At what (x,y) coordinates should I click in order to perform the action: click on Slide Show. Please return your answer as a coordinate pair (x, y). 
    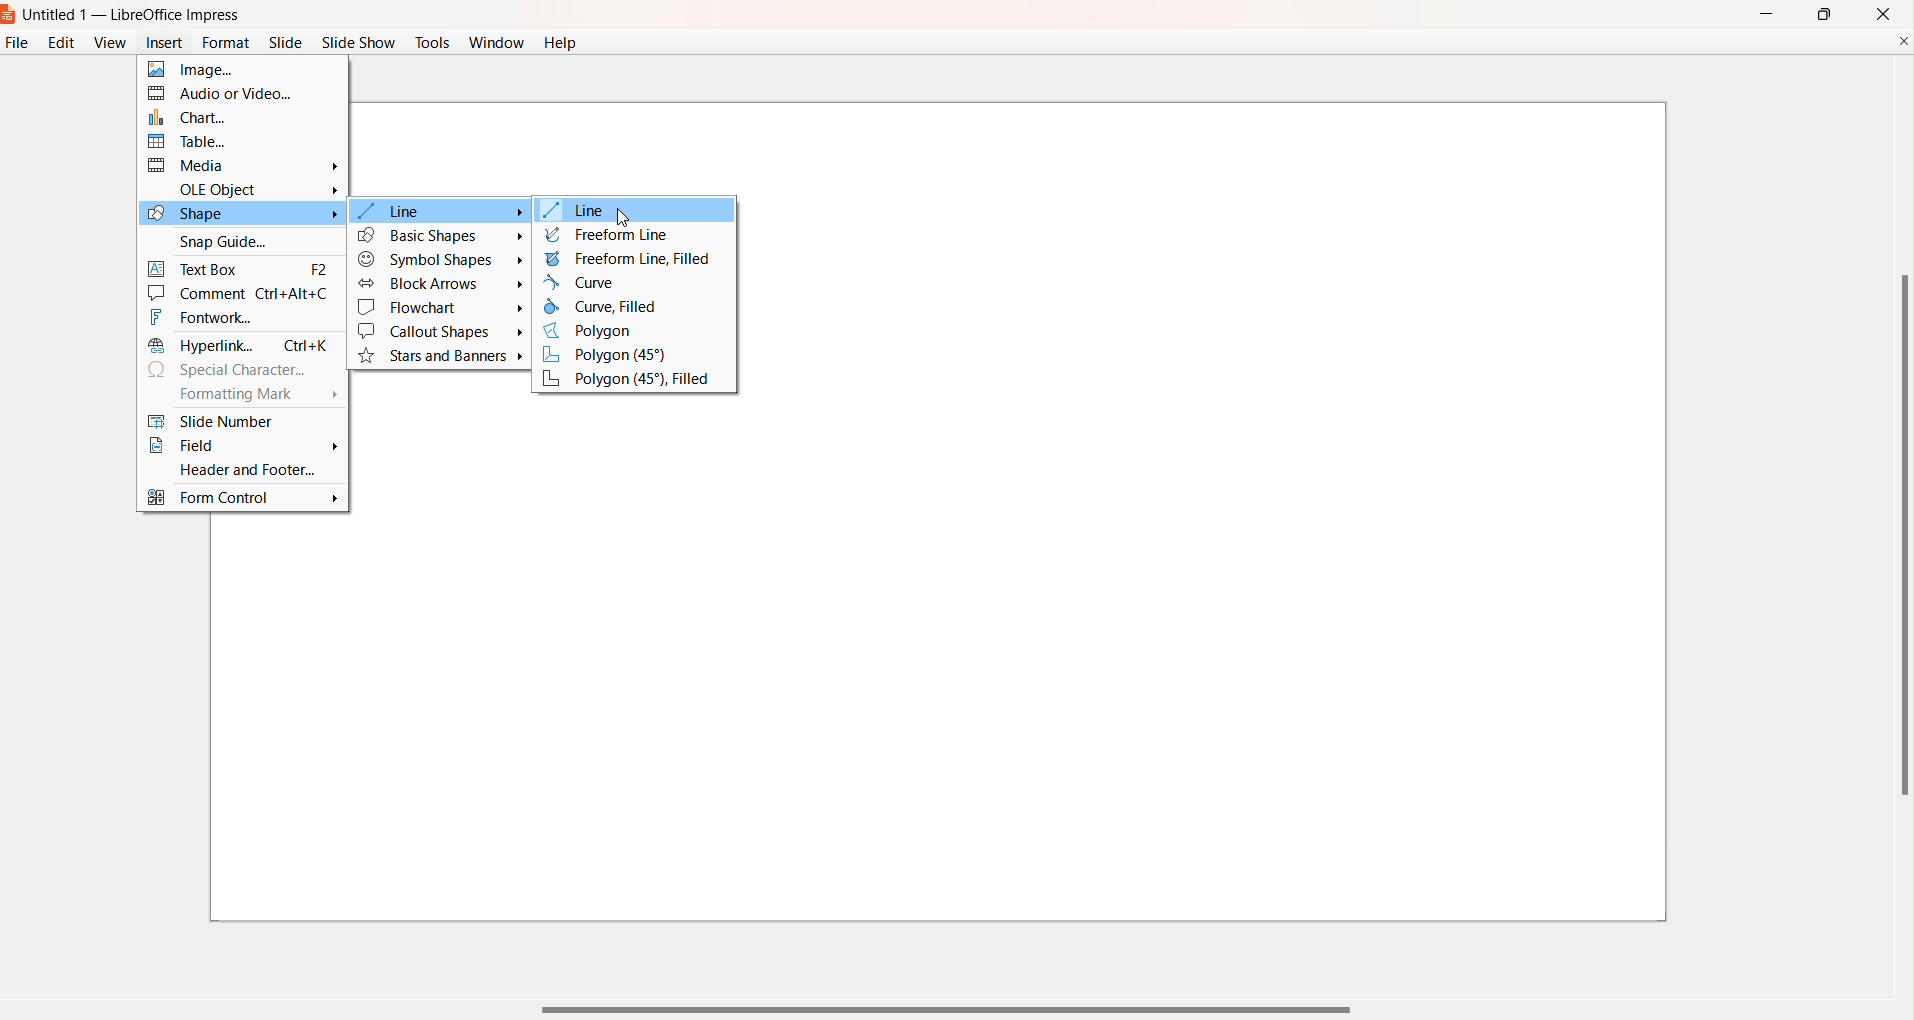
    Looking at the image, I should click on (359, 43).